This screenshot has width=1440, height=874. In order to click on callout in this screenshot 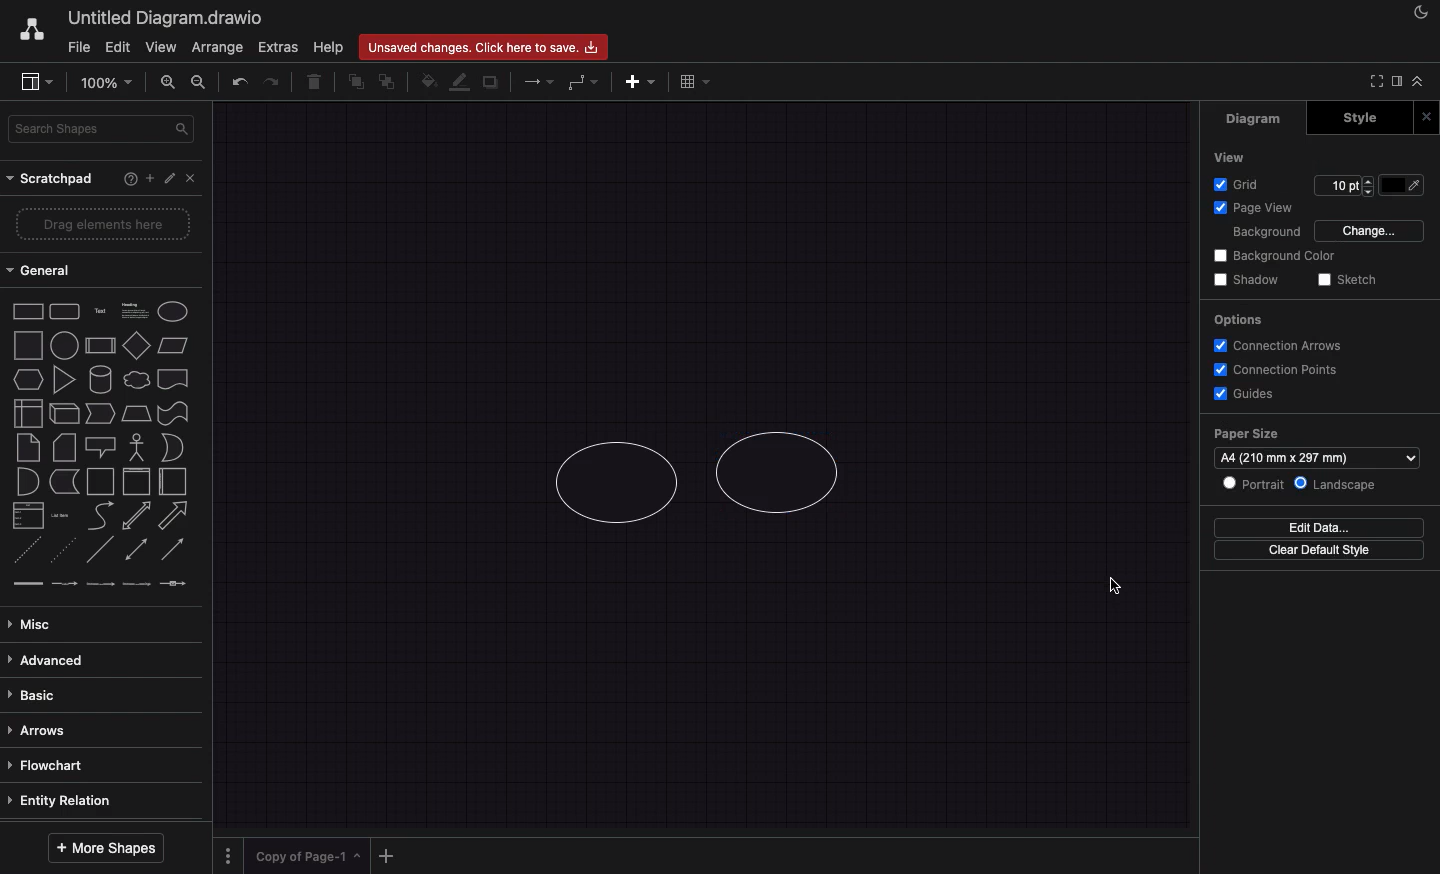, I will do `click(102, 448)`.